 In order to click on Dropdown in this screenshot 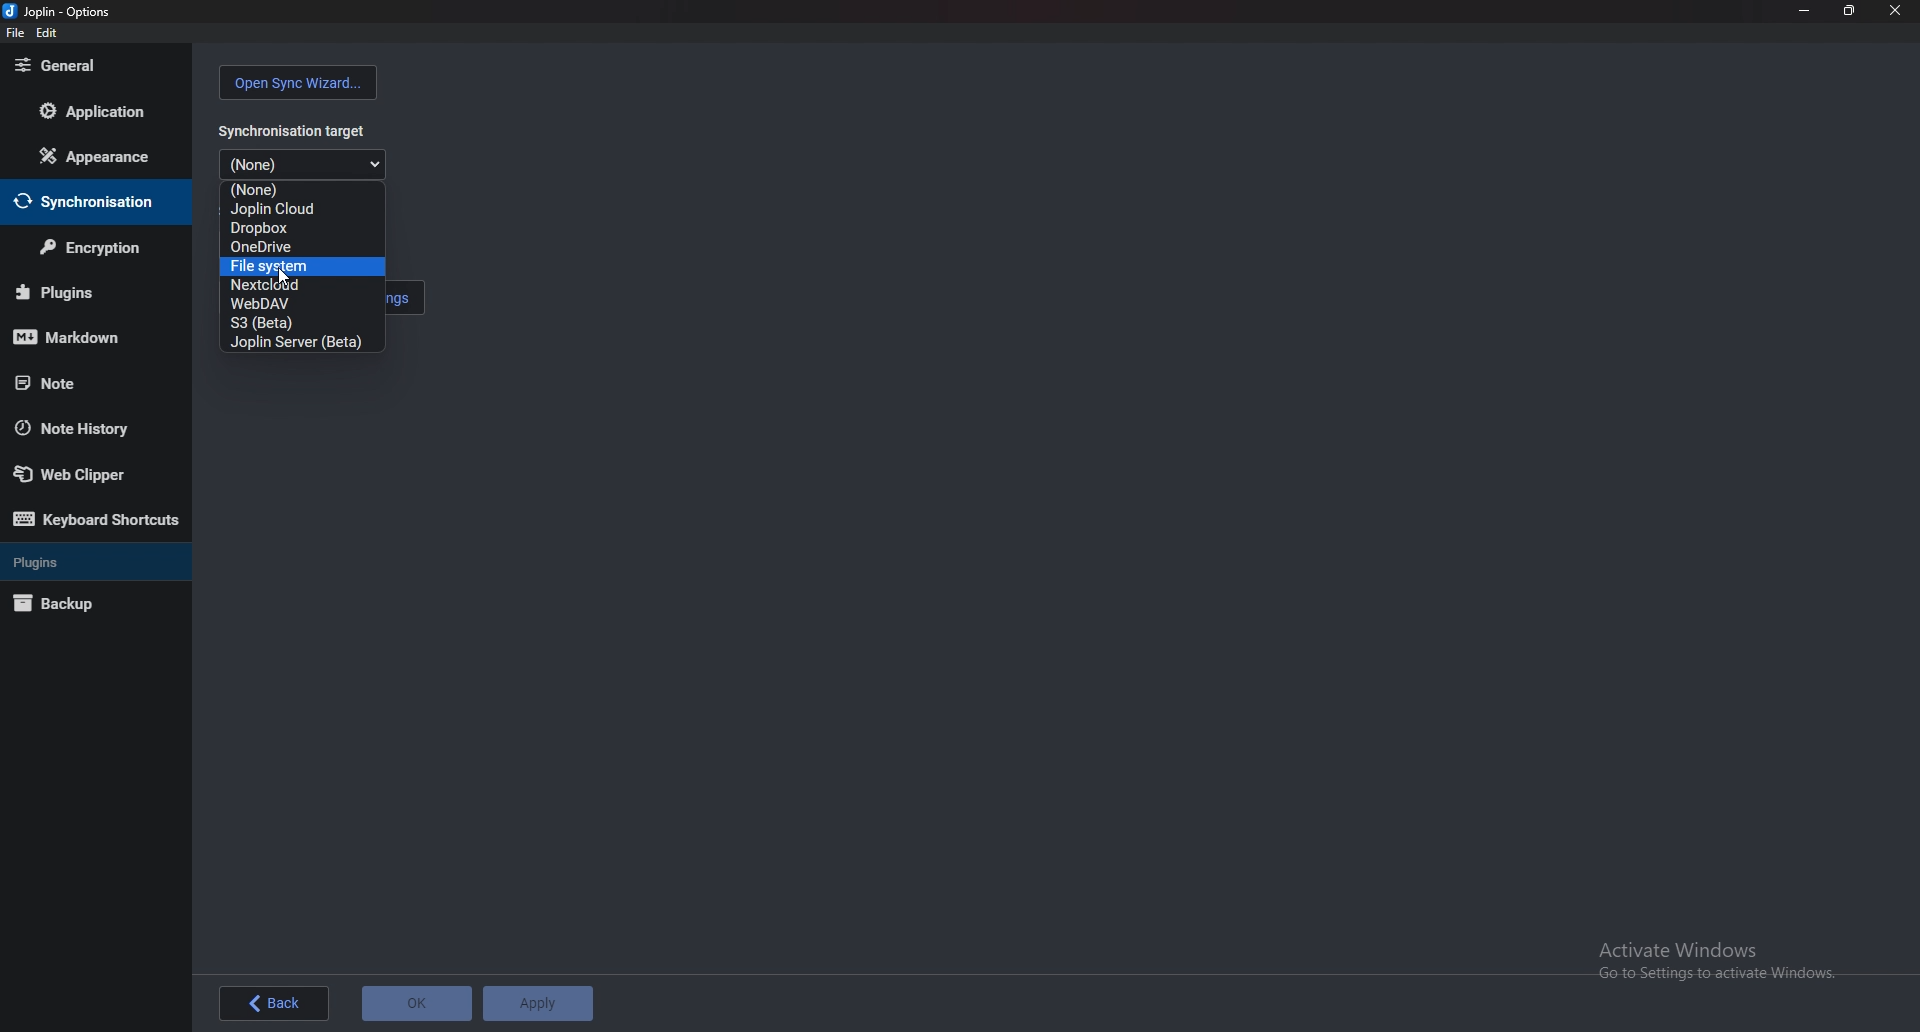, I will do `click(304, 164)`.